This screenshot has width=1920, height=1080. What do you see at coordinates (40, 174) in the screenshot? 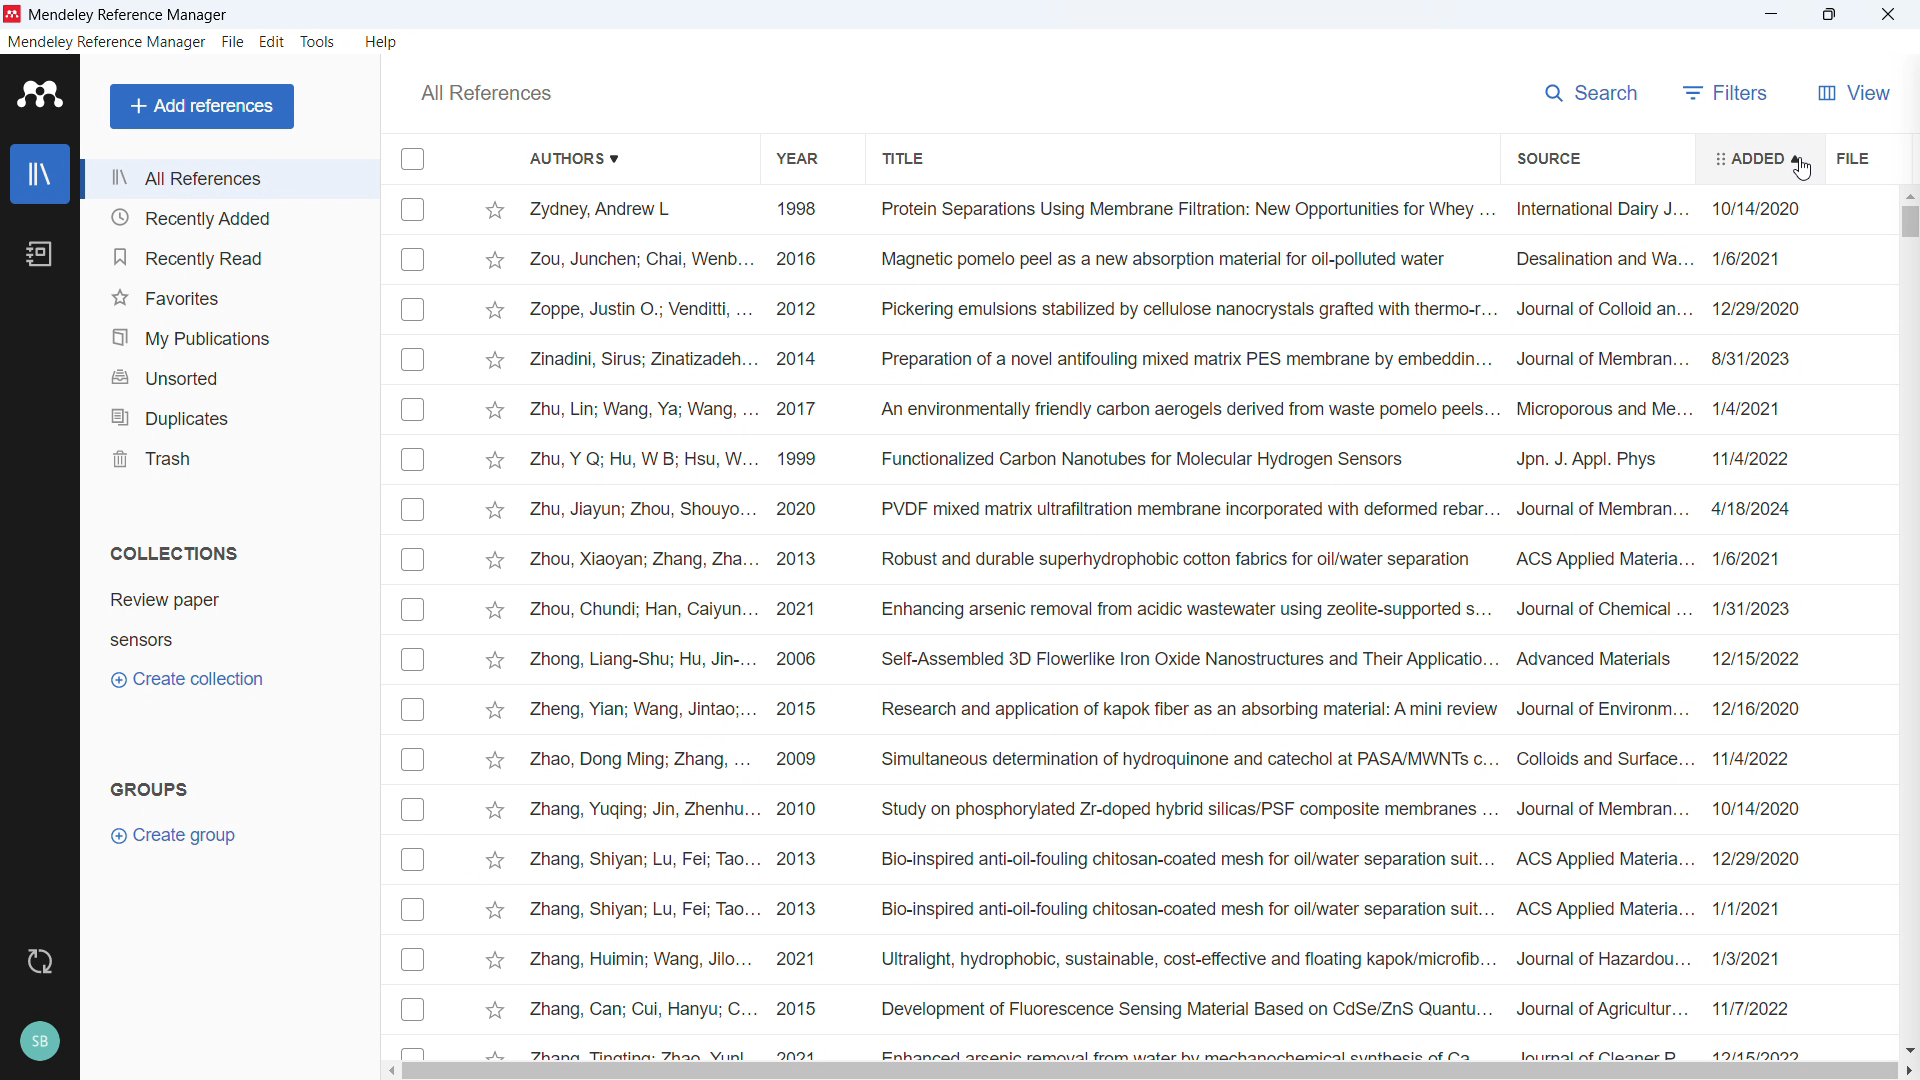
I see `library` at bounding box center [40, 174].